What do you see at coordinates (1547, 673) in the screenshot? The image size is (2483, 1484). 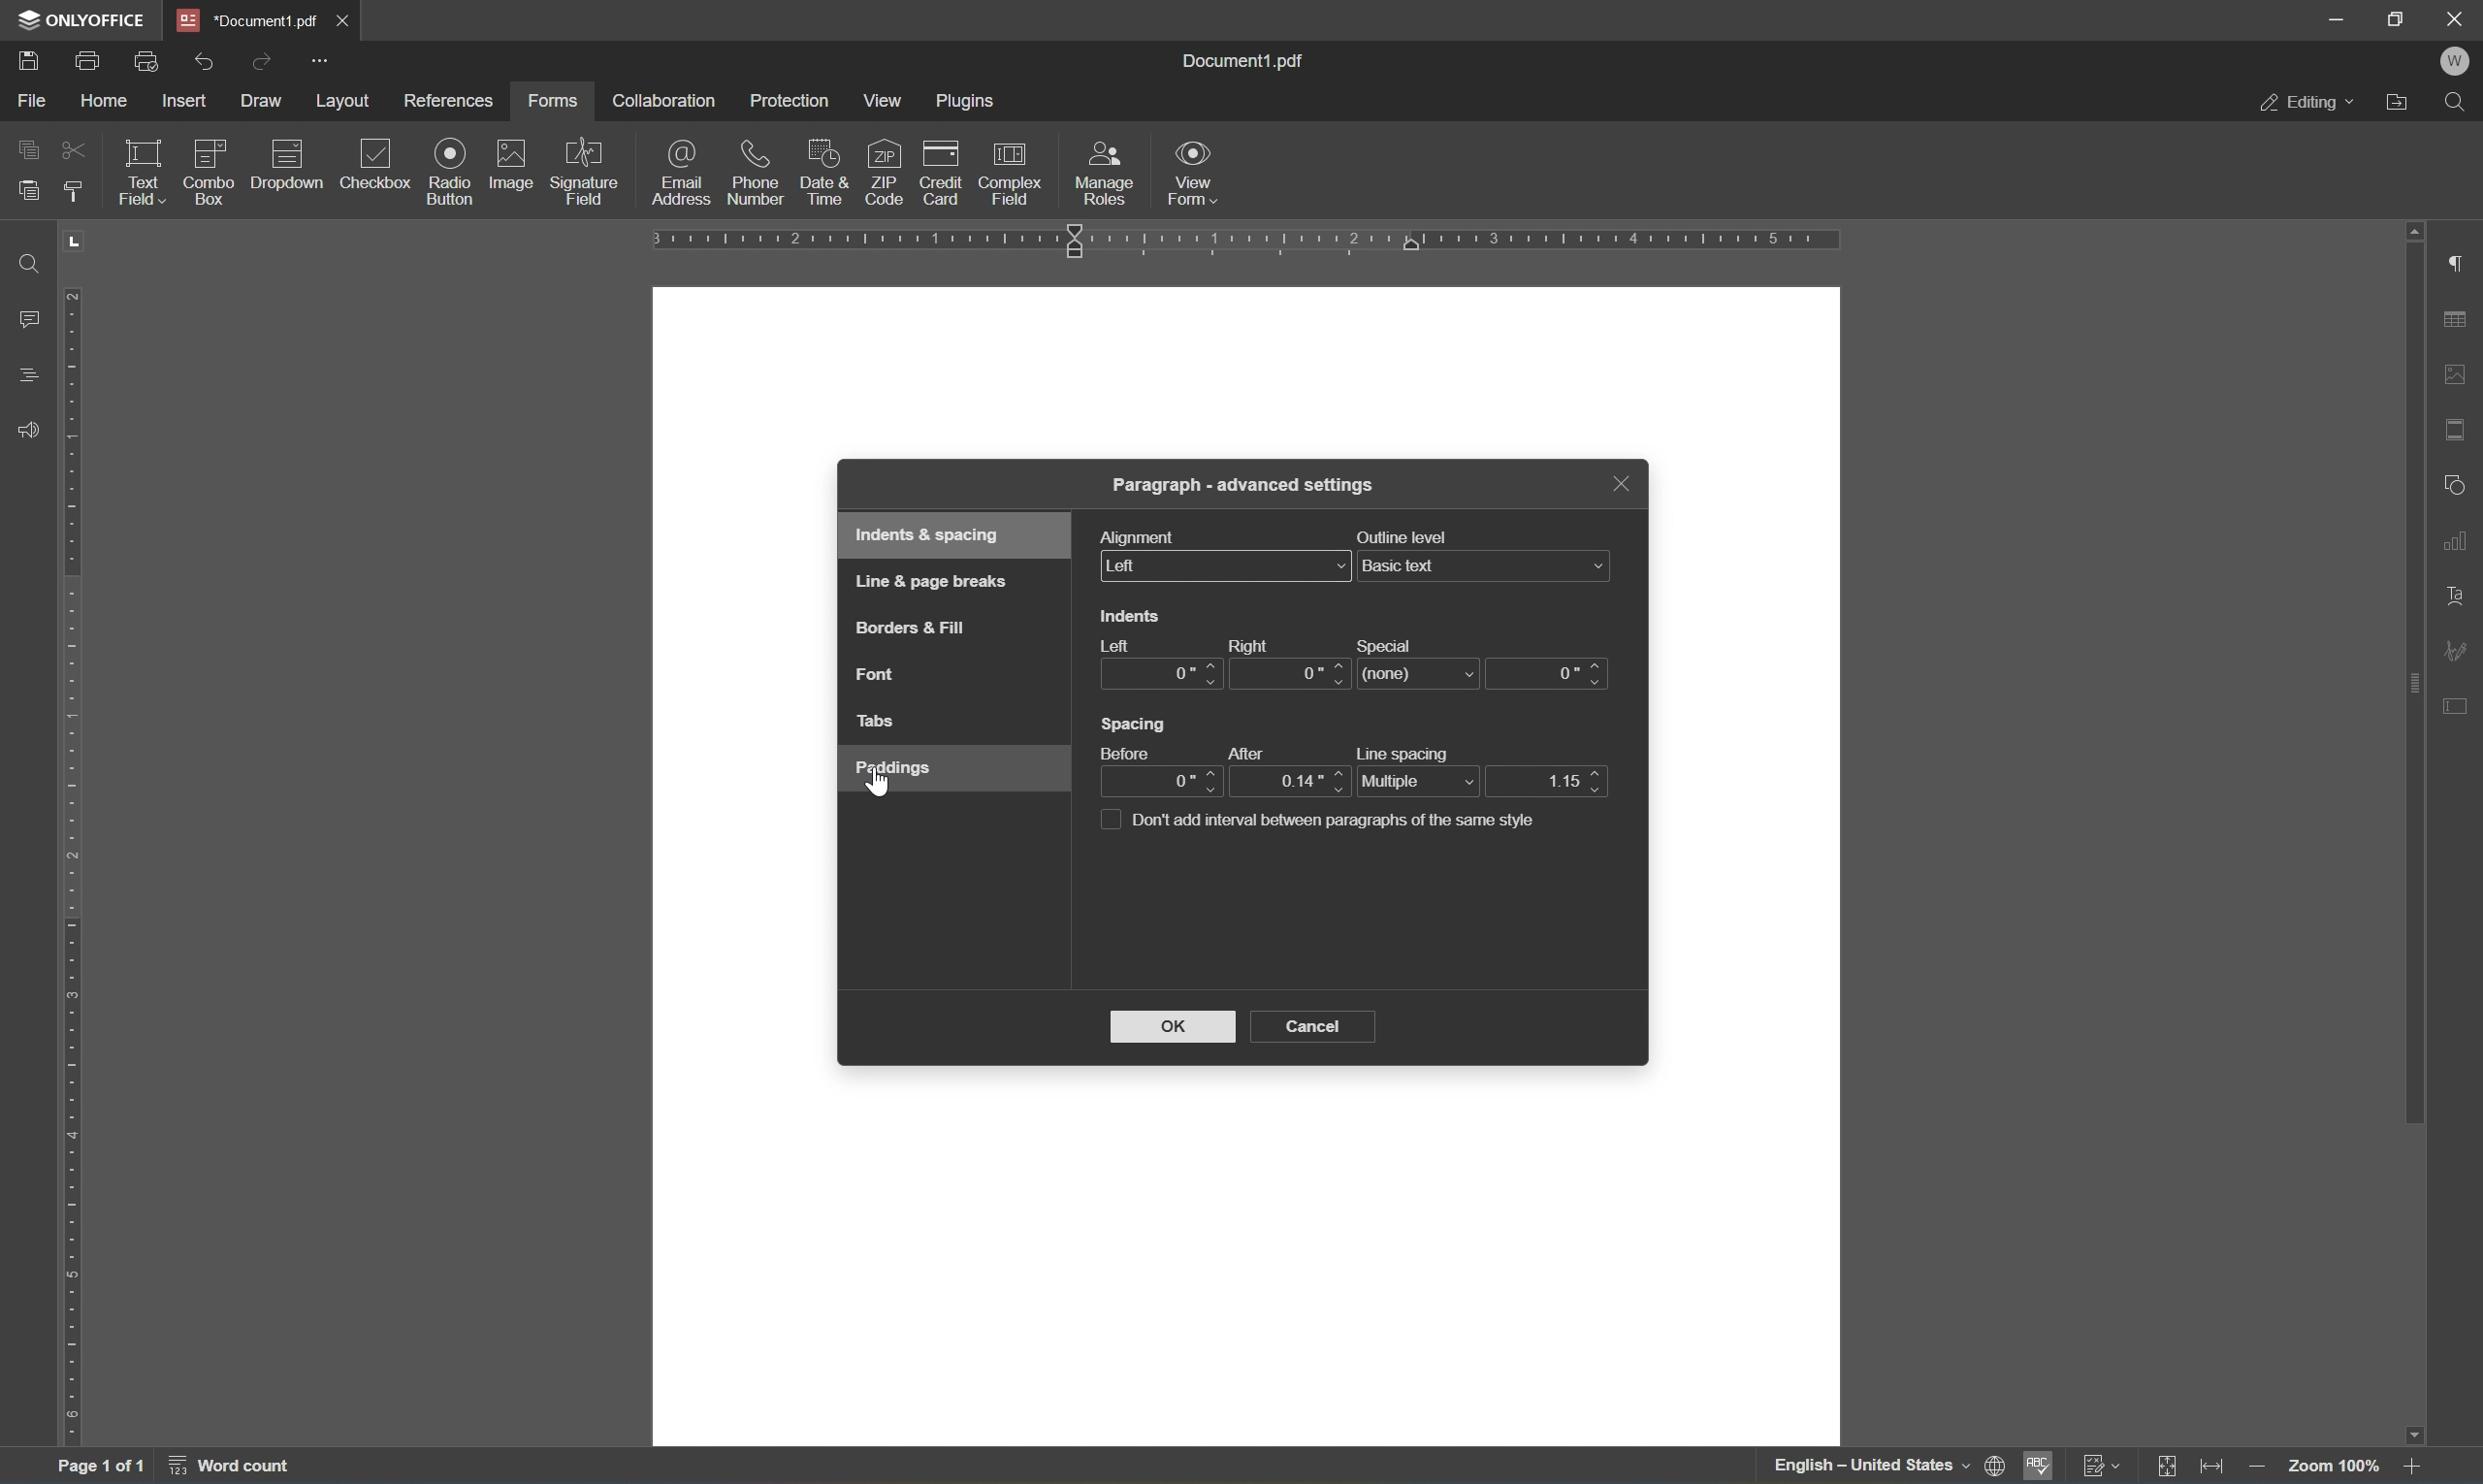 I see `0` at bounding box center [1547, 673].